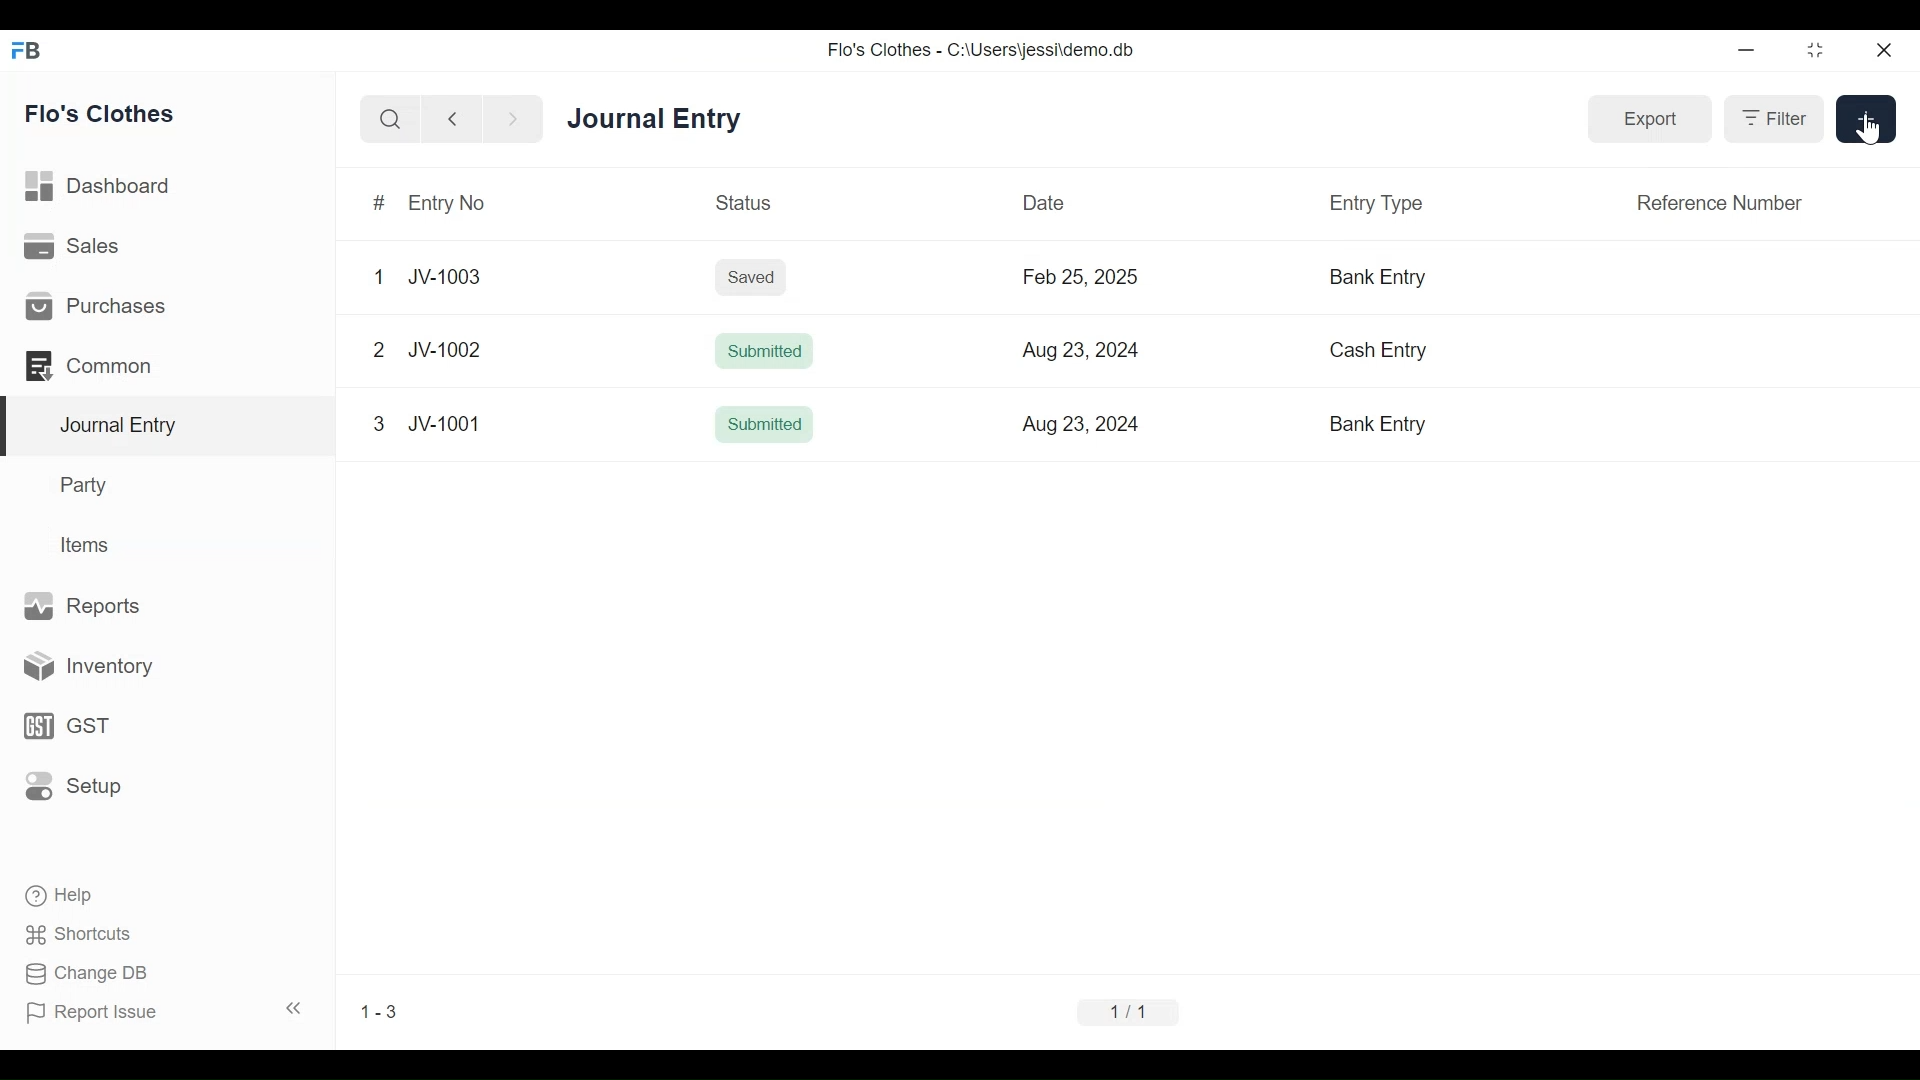  I want to click on Submitted, so click(765, 424).